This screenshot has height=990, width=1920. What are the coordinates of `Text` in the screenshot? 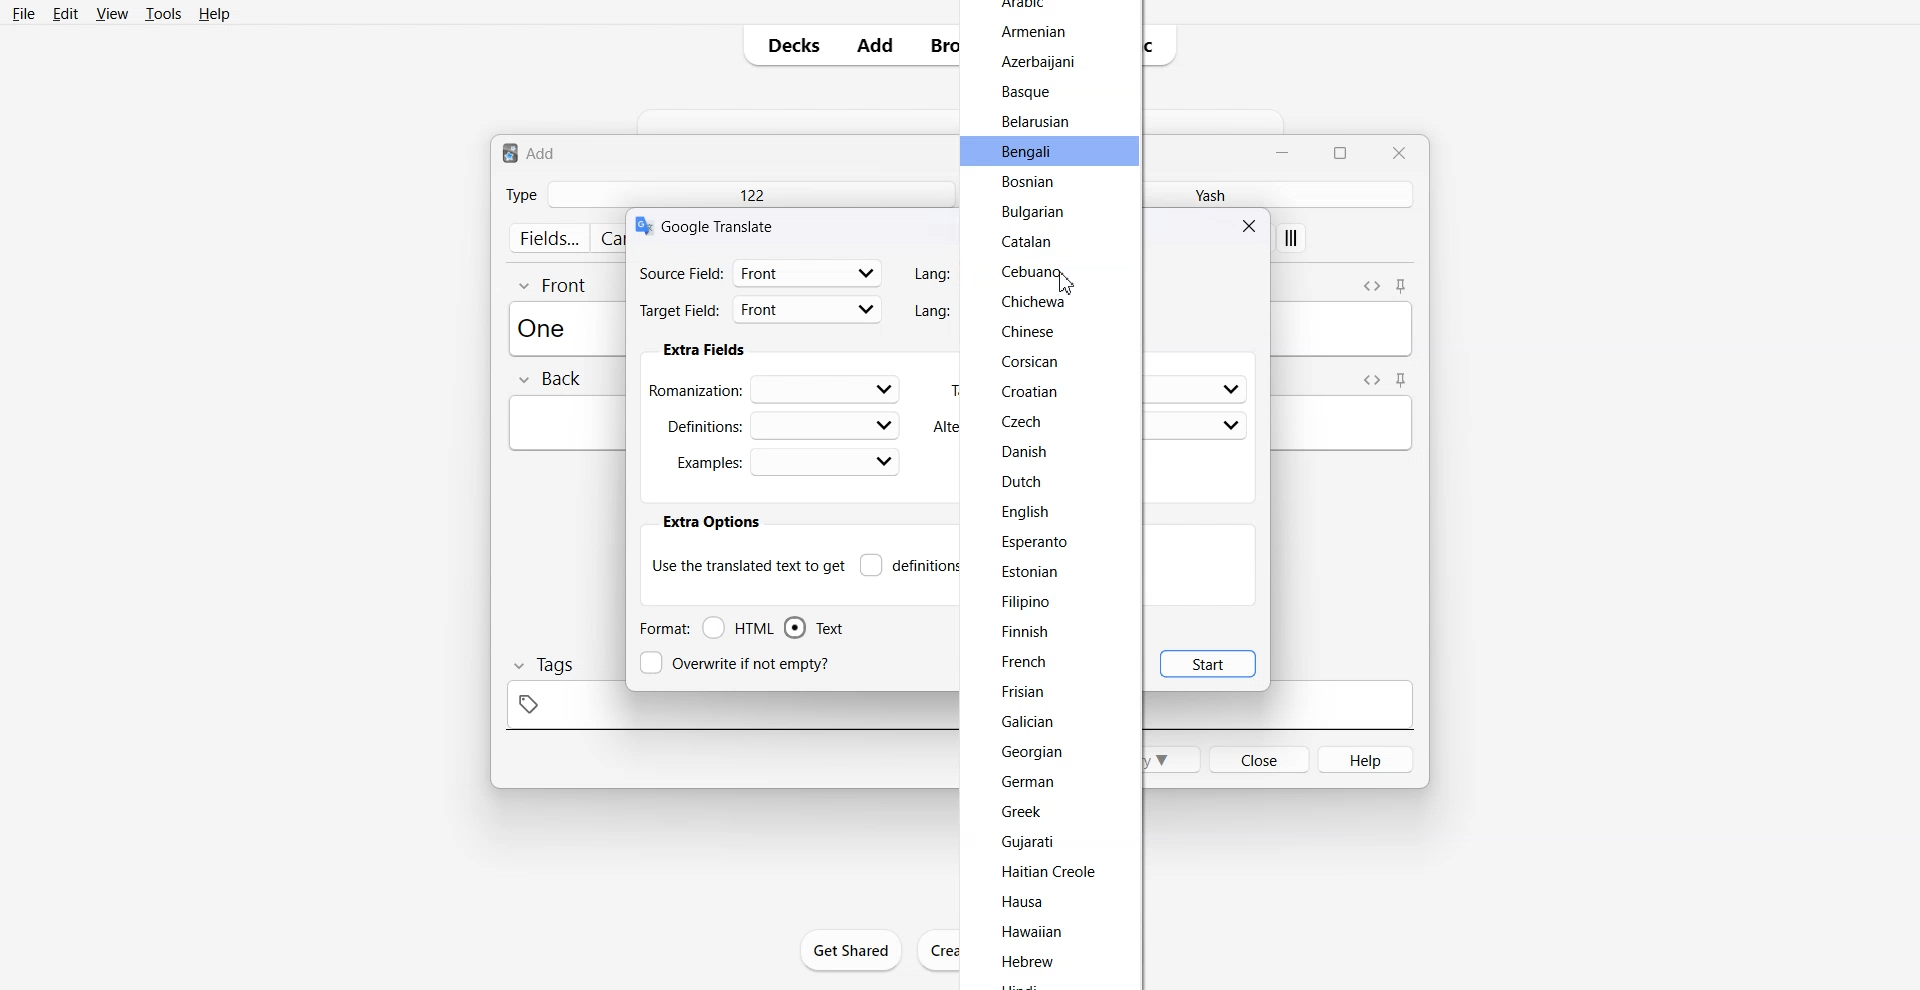 It's located at (721, 225).